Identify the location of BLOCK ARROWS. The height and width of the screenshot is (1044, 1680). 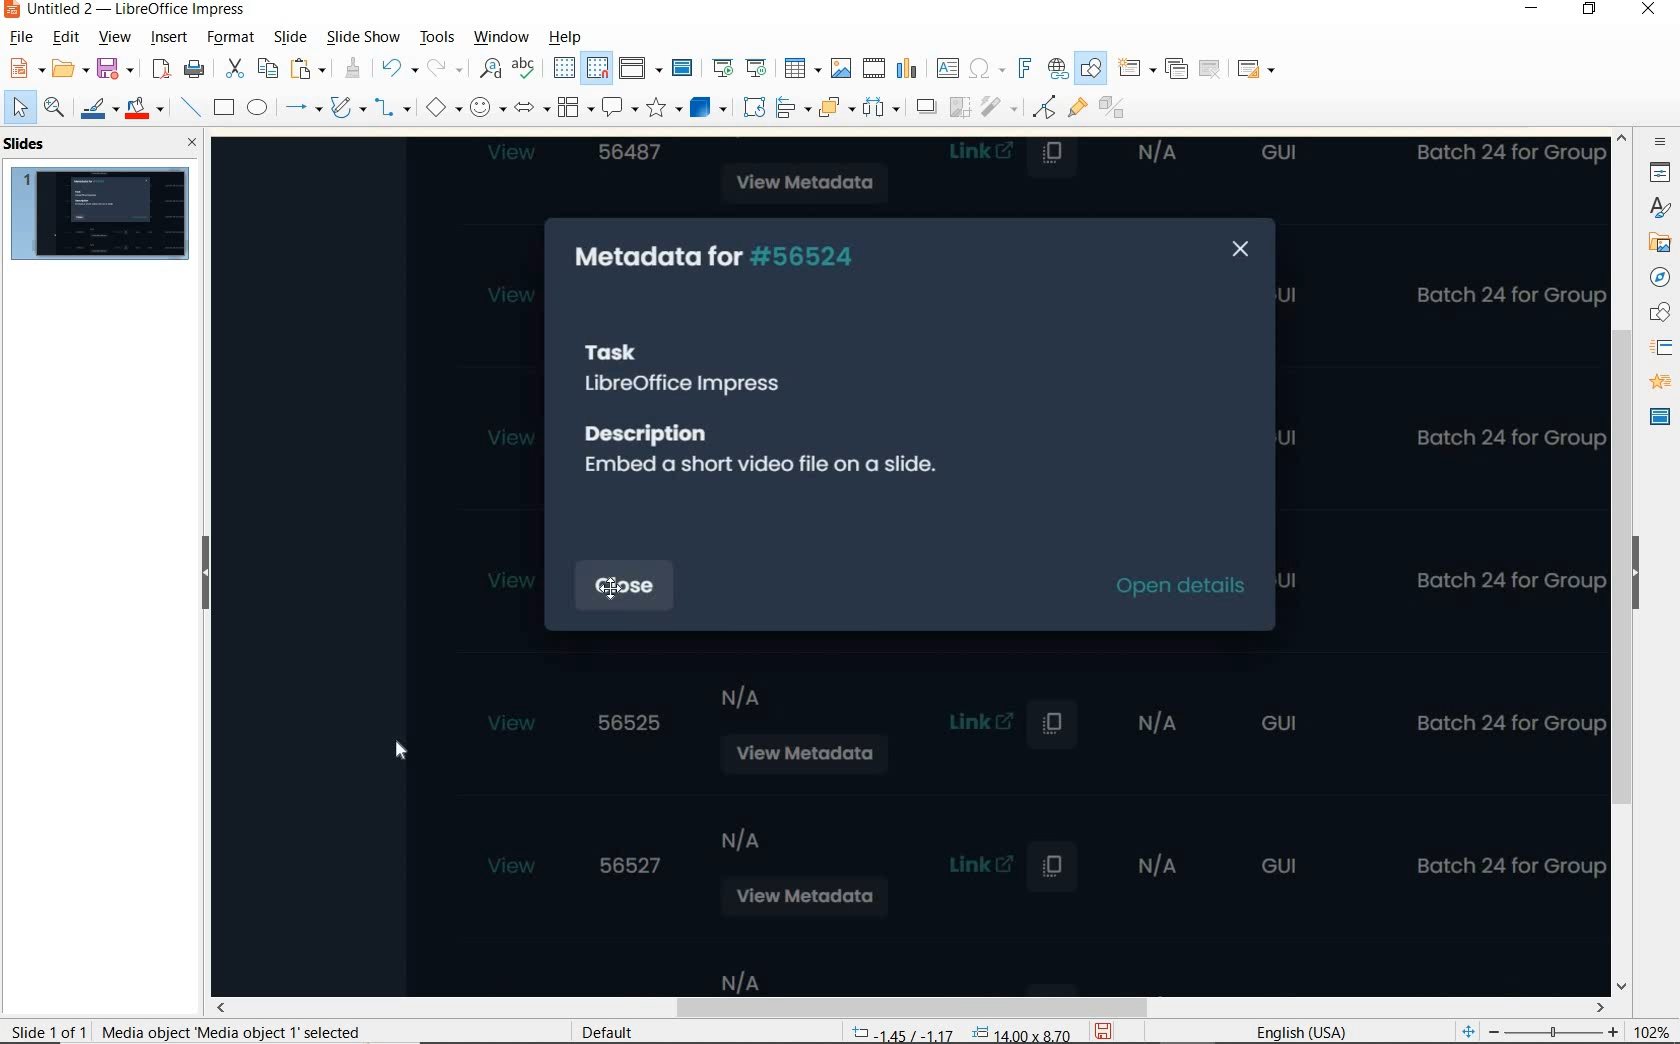
(532, 107).